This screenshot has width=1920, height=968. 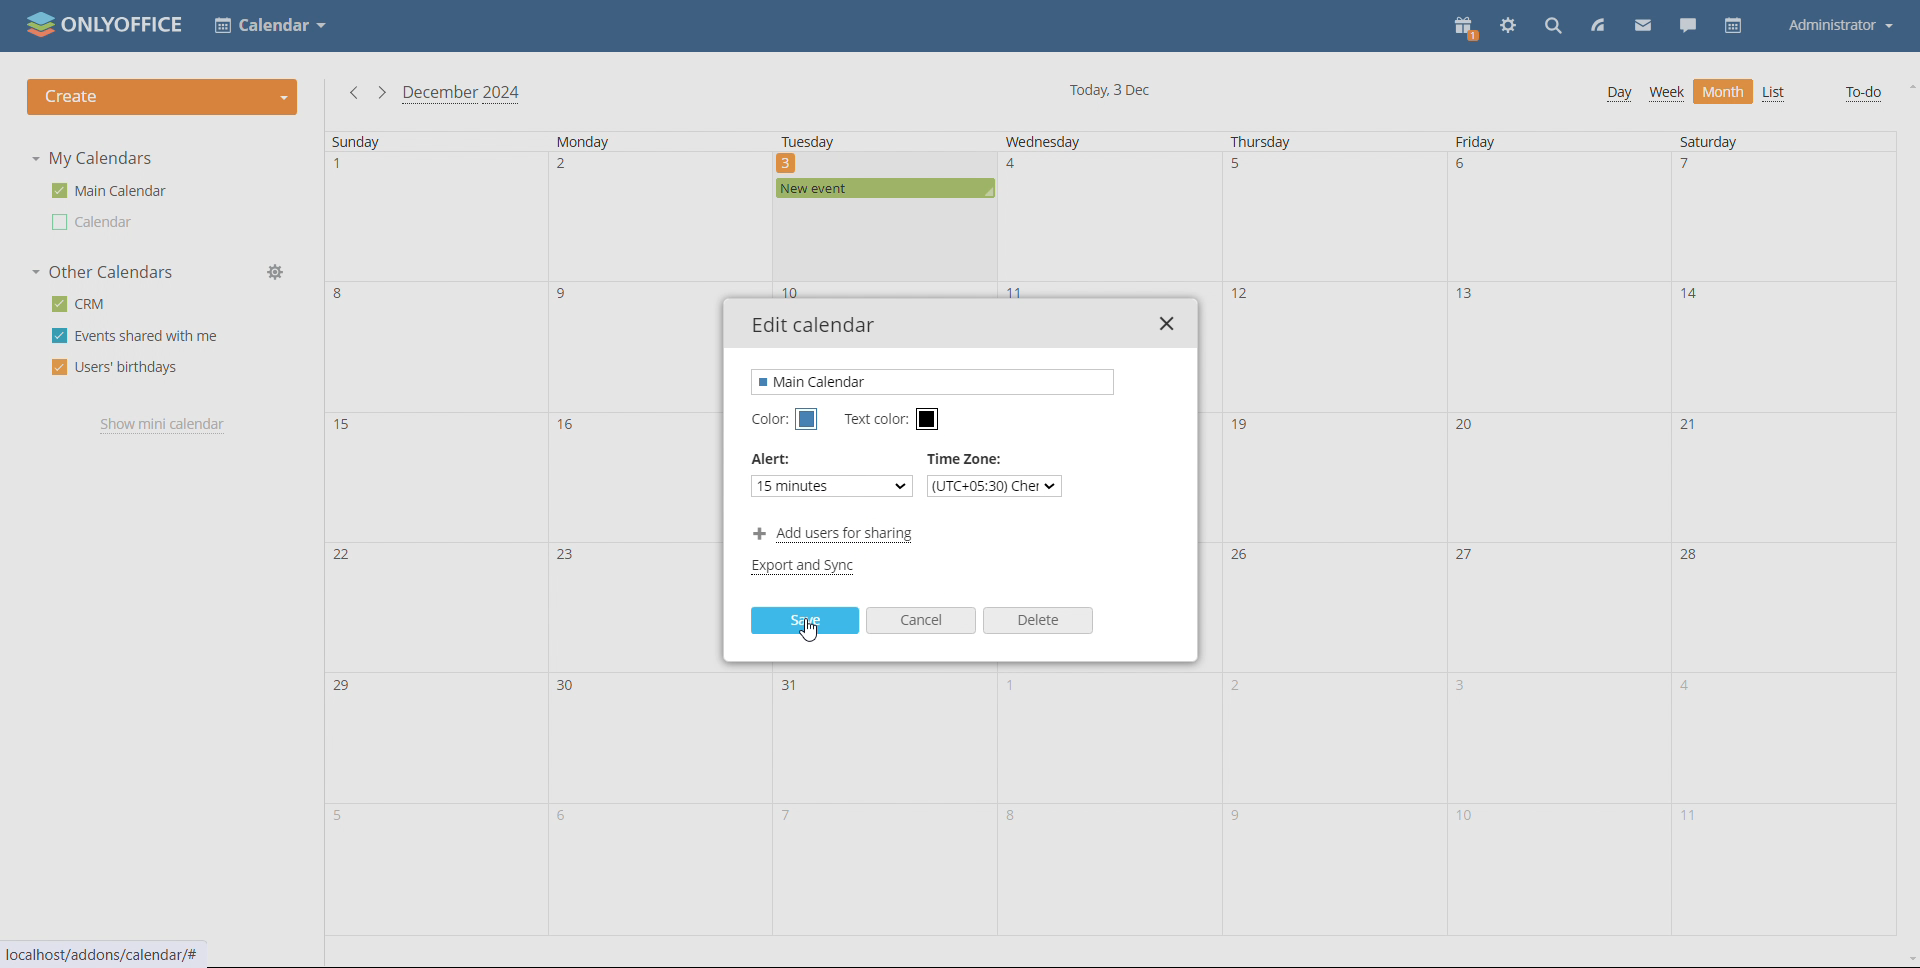 I want to click on Saturday, so click(x=1739, y=141).